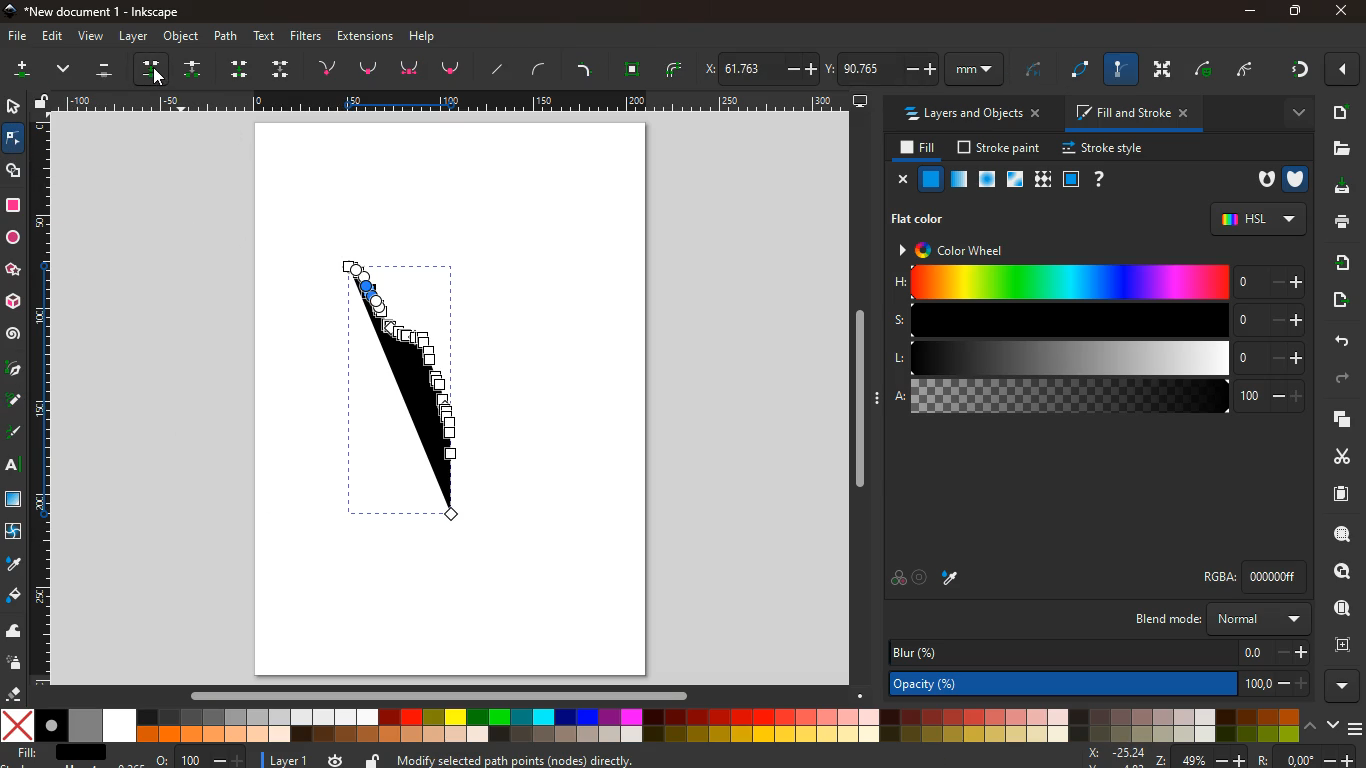  Describe the element at coordinates (1357, 726) in the screenshot. I see `menu` at that location.